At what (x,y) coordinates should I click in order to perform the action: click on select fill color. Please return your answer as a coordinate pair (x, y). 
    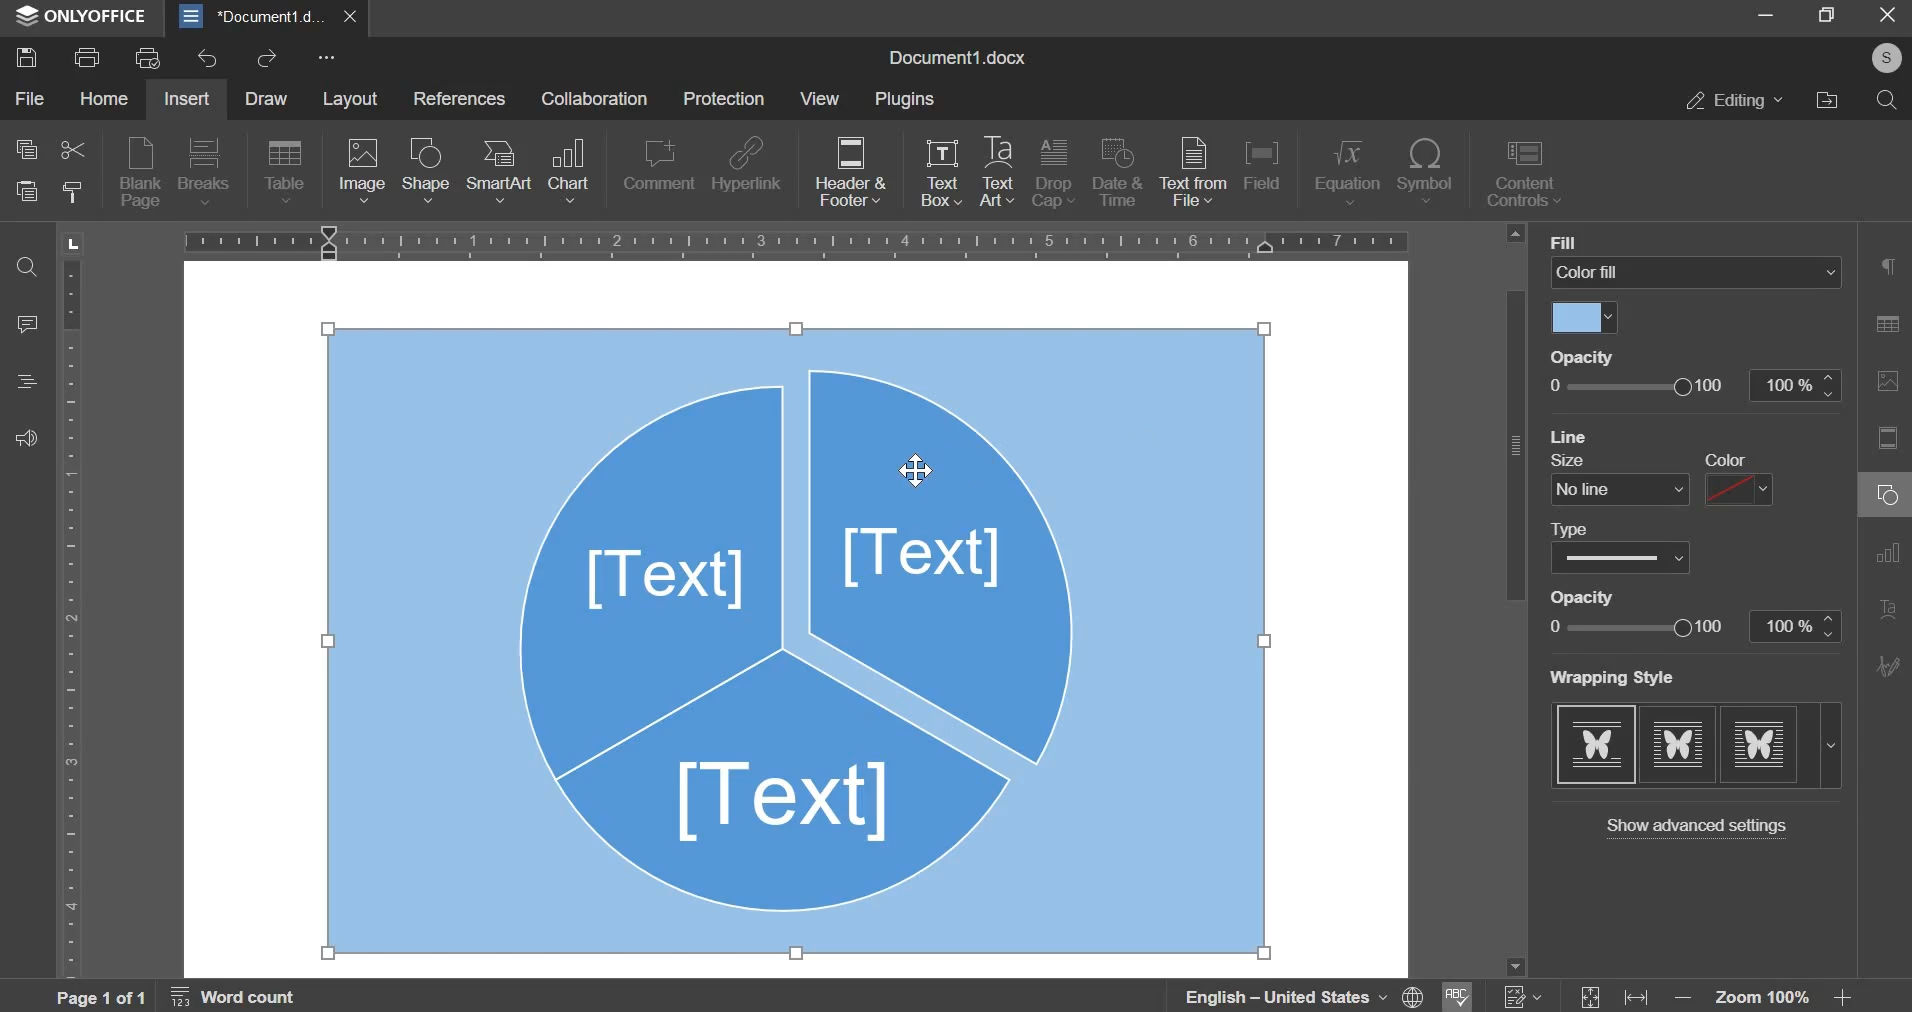
    Looking at the image, I should click on (1589, 319).